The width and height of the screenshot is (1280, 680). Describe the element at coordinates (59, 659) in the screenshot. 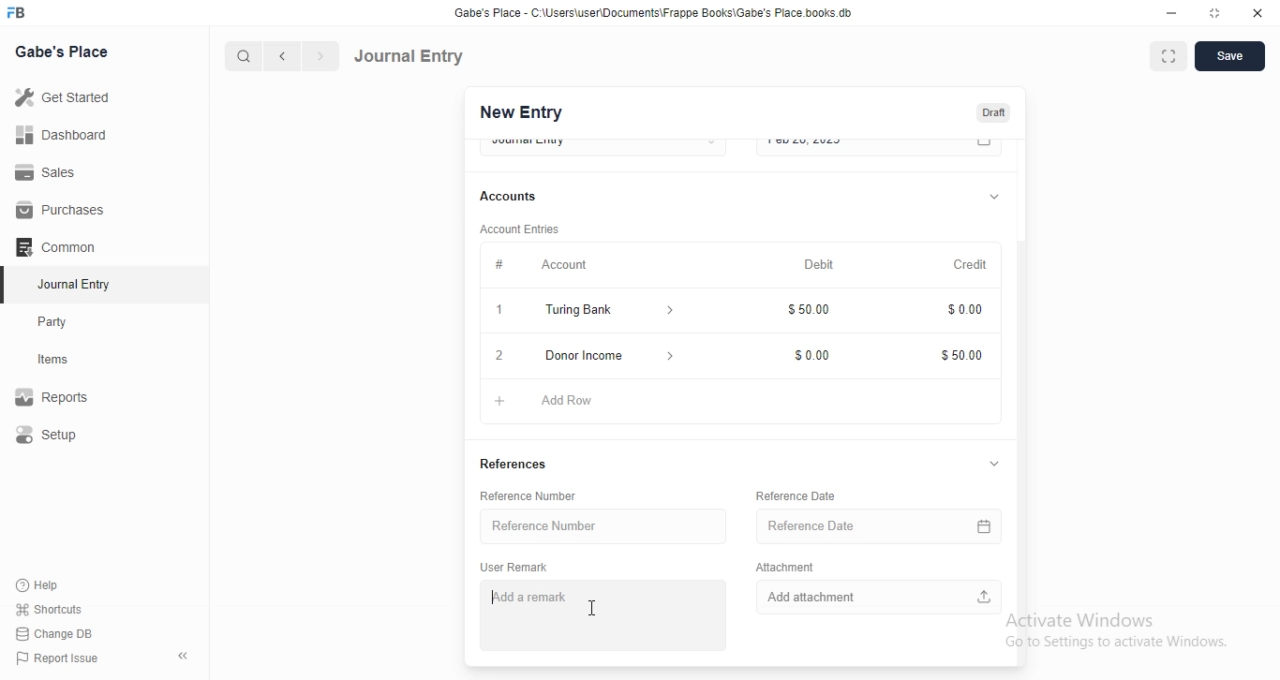

I see `) Report Issue` at that location.